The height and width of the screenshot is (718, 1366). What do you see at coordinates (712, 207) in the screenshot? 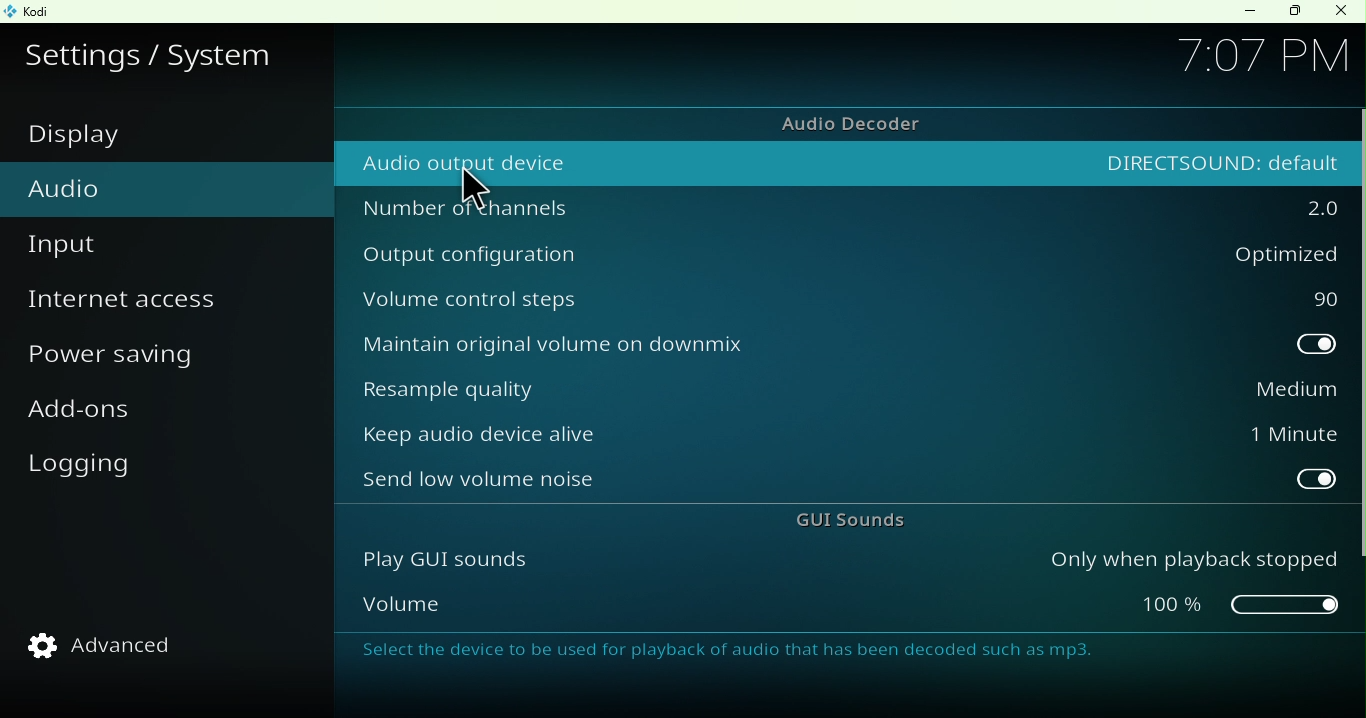
I see `Number of channels` at bounding box center [712, 207].